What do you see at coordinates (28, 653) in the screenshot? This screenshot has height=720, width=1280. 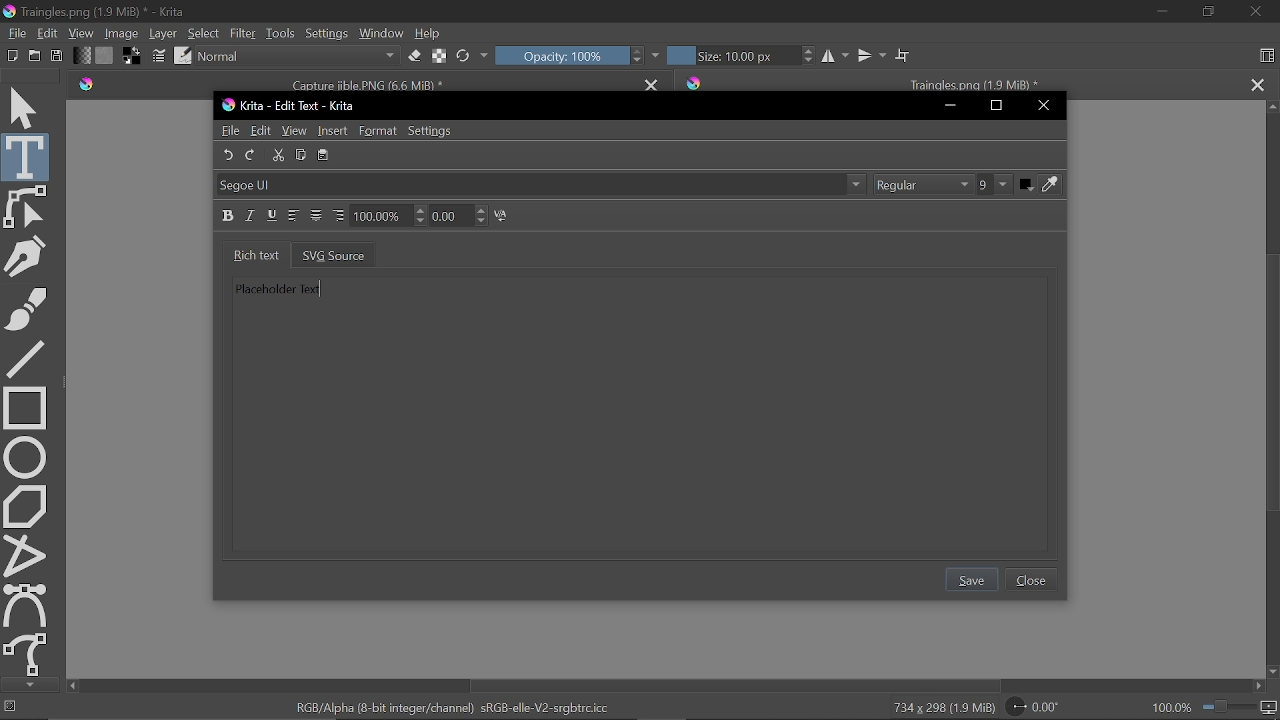 I see `Freehand path tool` at bounding box center [28, 653].